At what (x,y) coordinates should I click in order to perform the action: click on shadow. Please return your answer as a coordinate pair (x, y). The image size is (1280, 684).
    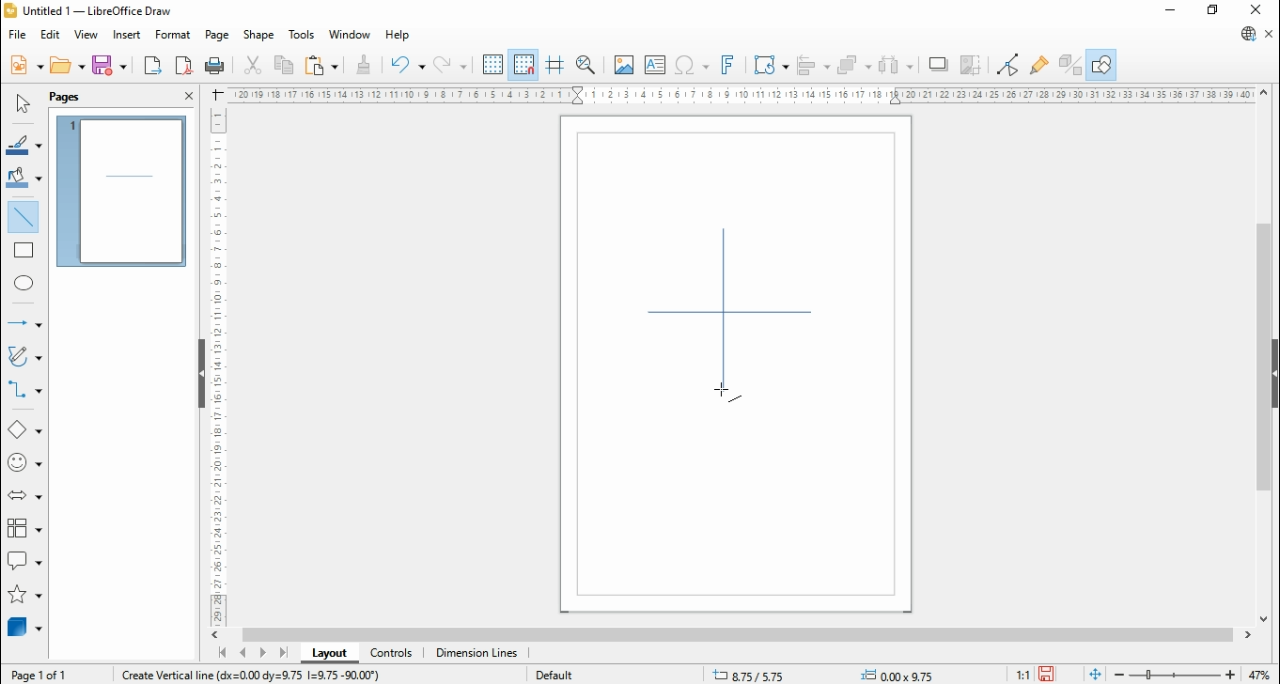
    Looking at the image, I should click on (940, 64).